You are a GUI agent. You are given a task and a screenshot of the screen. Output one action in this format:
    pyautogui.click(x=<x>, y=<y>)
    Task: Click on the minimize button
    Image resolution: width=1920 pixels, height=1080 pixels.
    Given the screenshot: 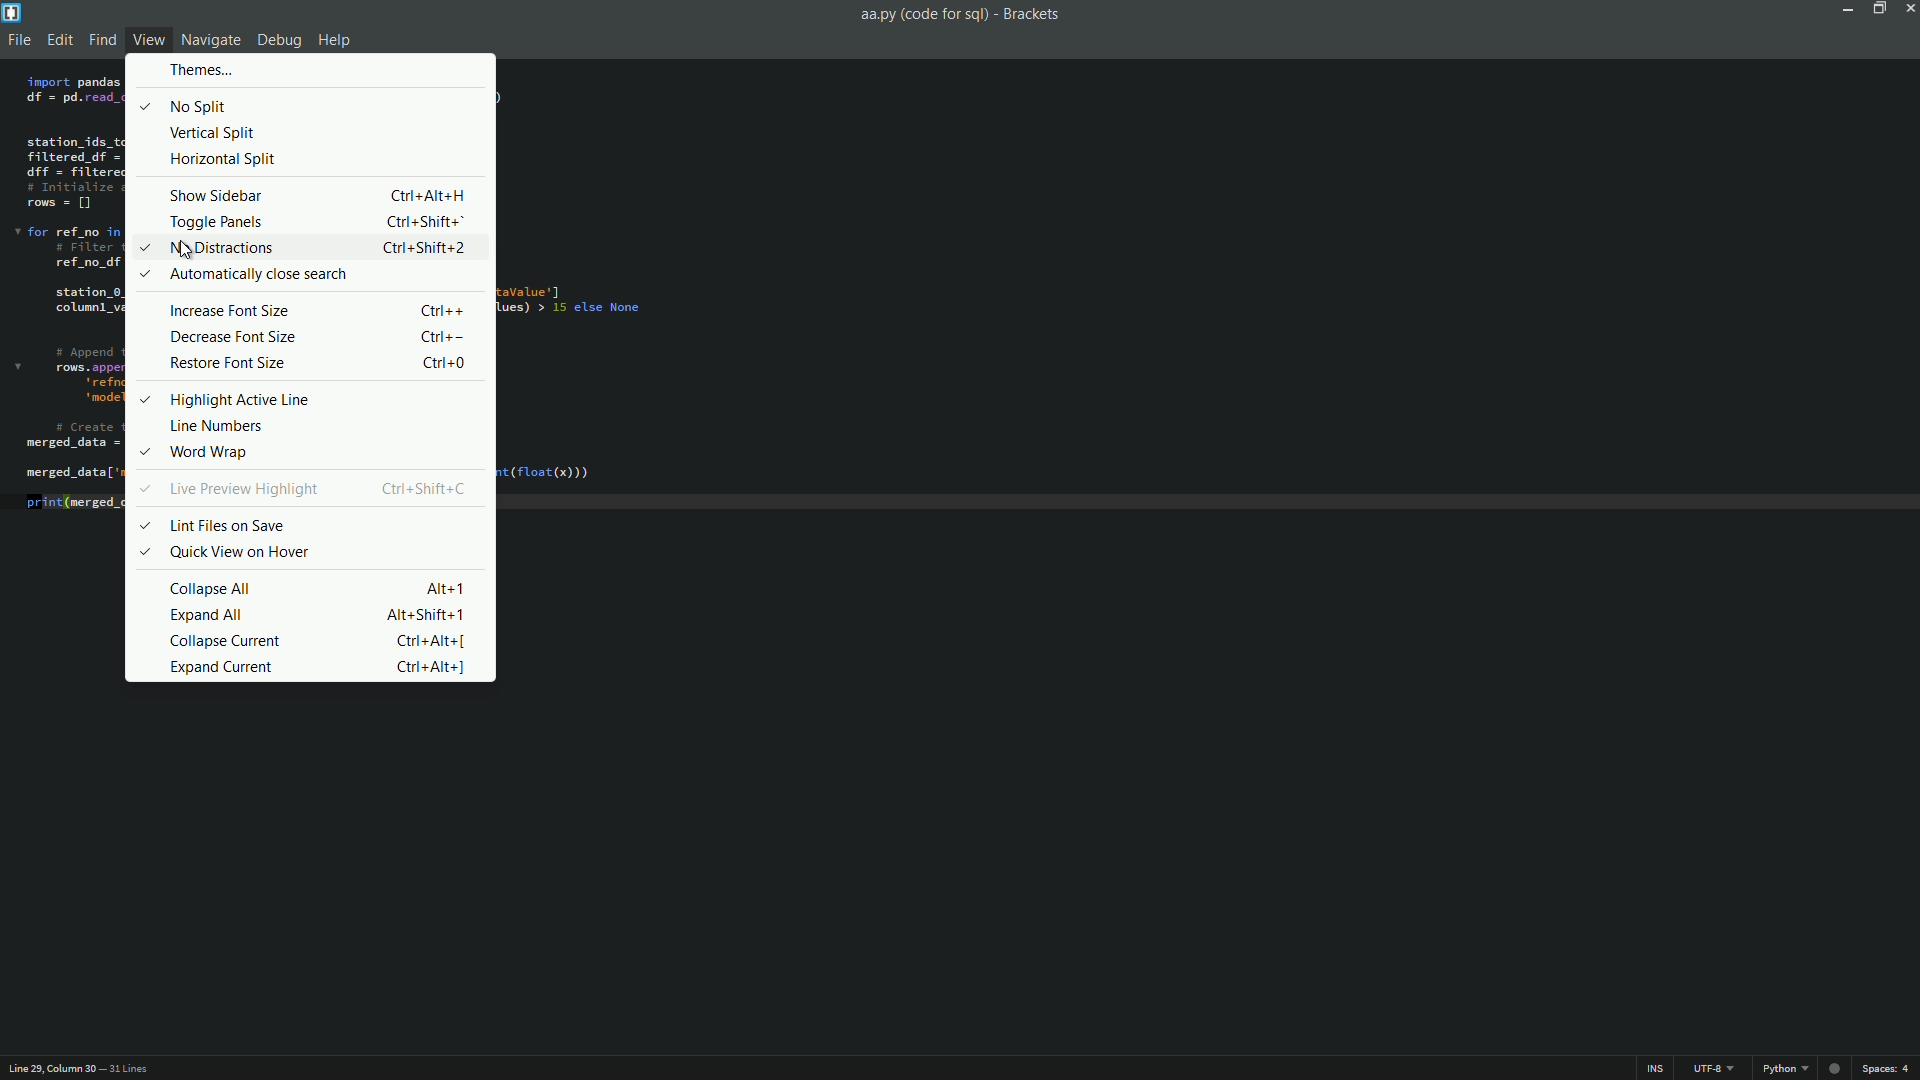 What is the action you would take?
    pyautogui.click(x=1849, y=11)
    